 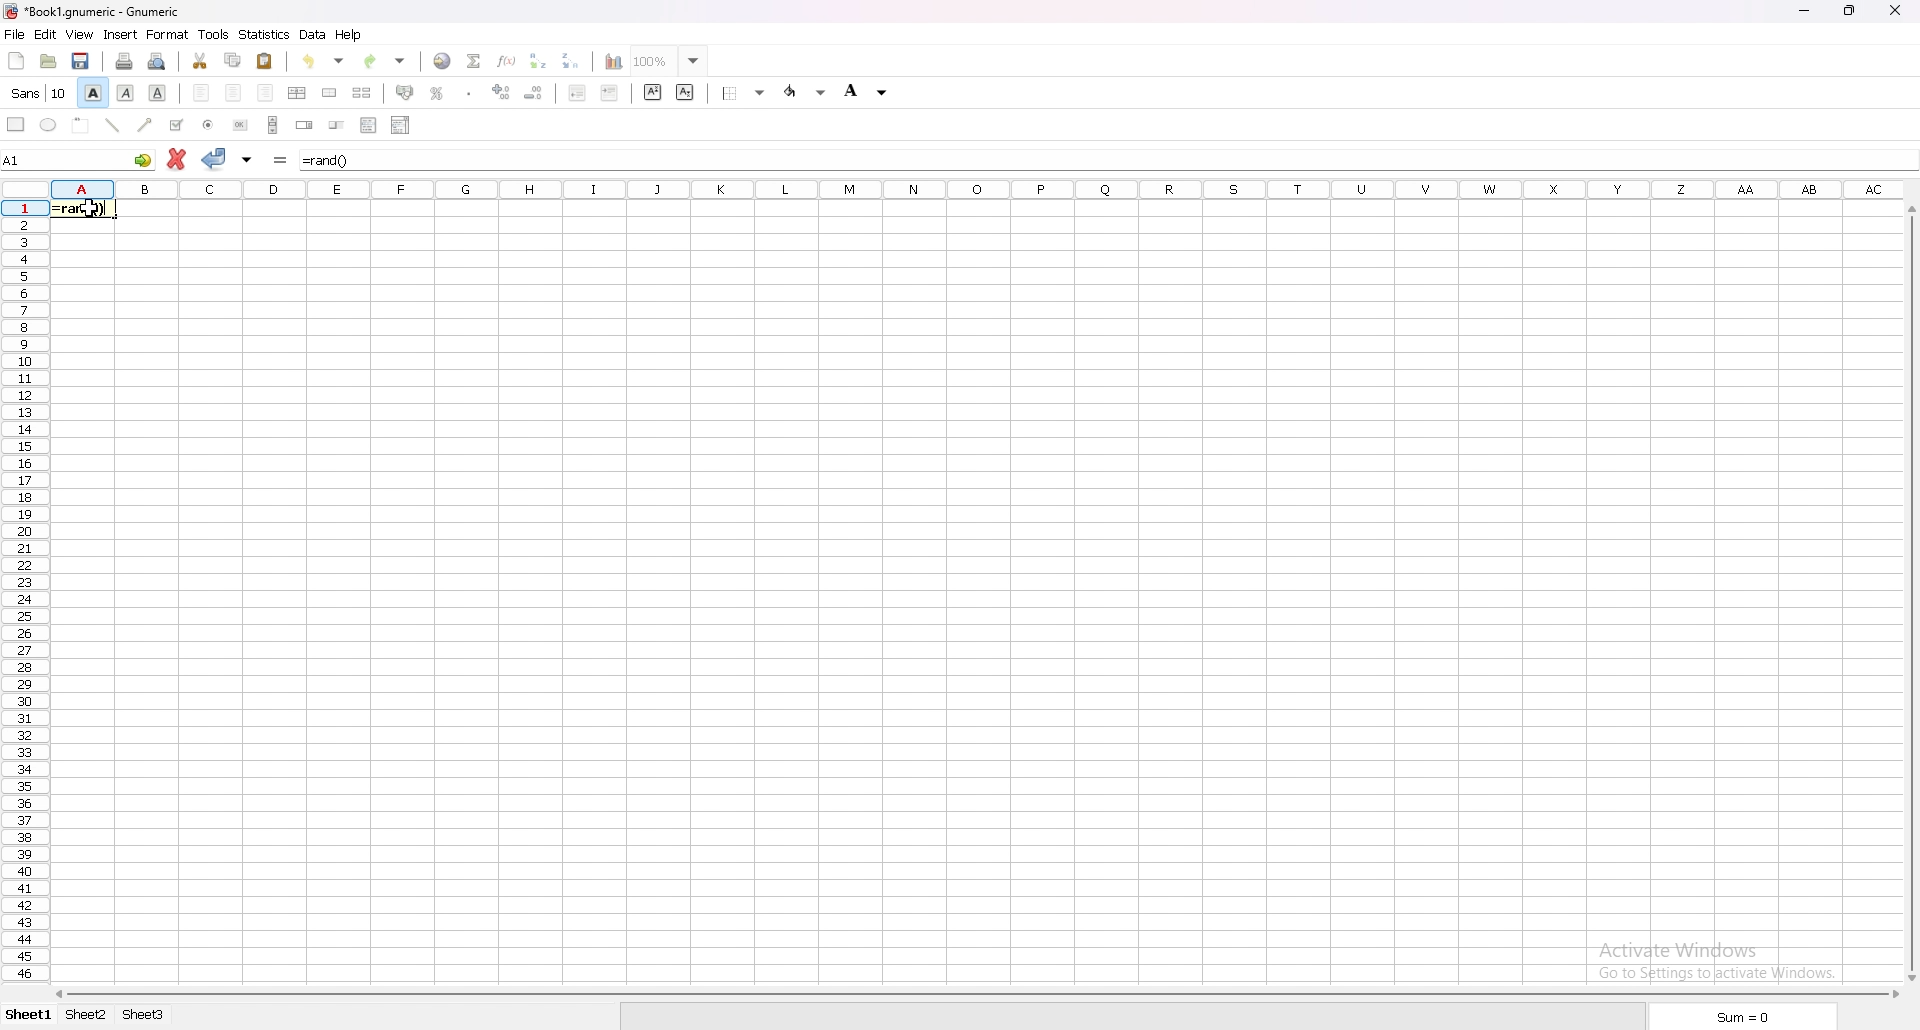 What do you see at coordinates (177, 125) in the screenshot?
I see `tickbox` at bounding box center [177, 125].